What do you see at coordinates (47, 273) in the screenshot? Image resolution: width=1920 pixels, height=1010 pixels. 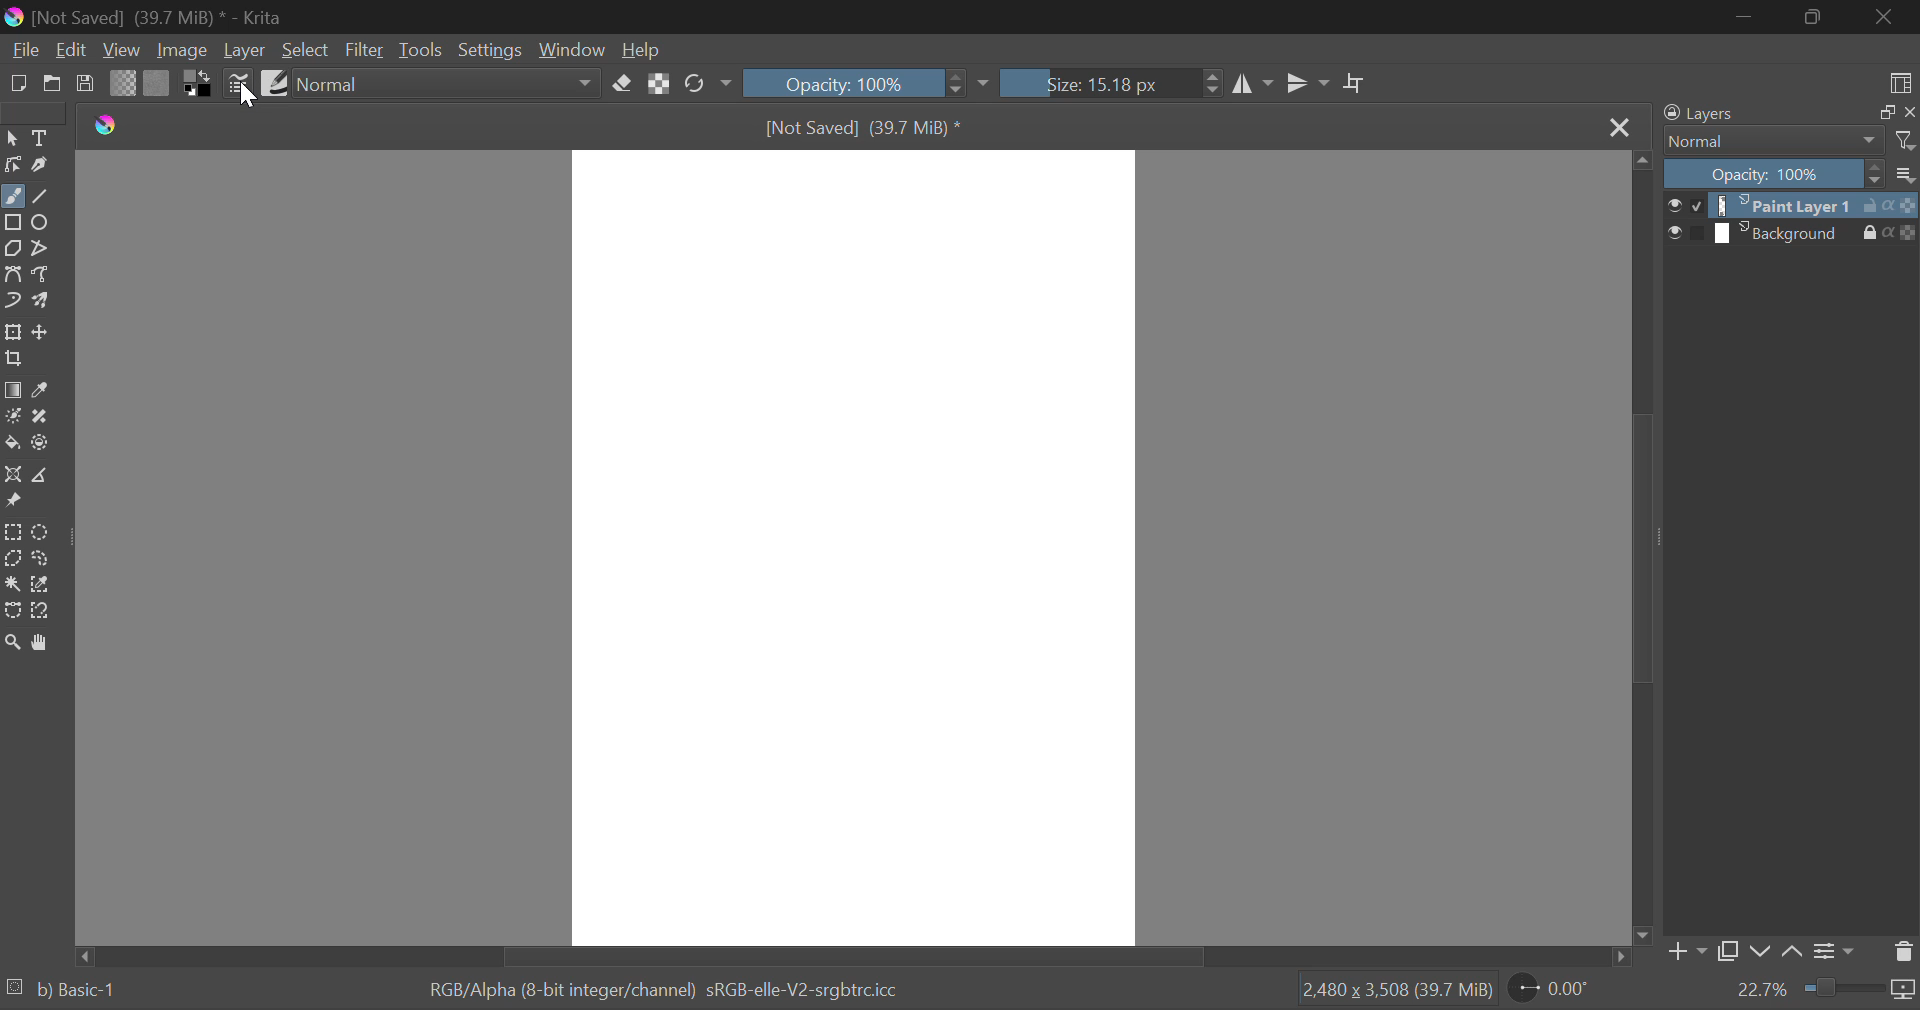 I see `Freehand Path Tools` at bounding box center [47, 273].